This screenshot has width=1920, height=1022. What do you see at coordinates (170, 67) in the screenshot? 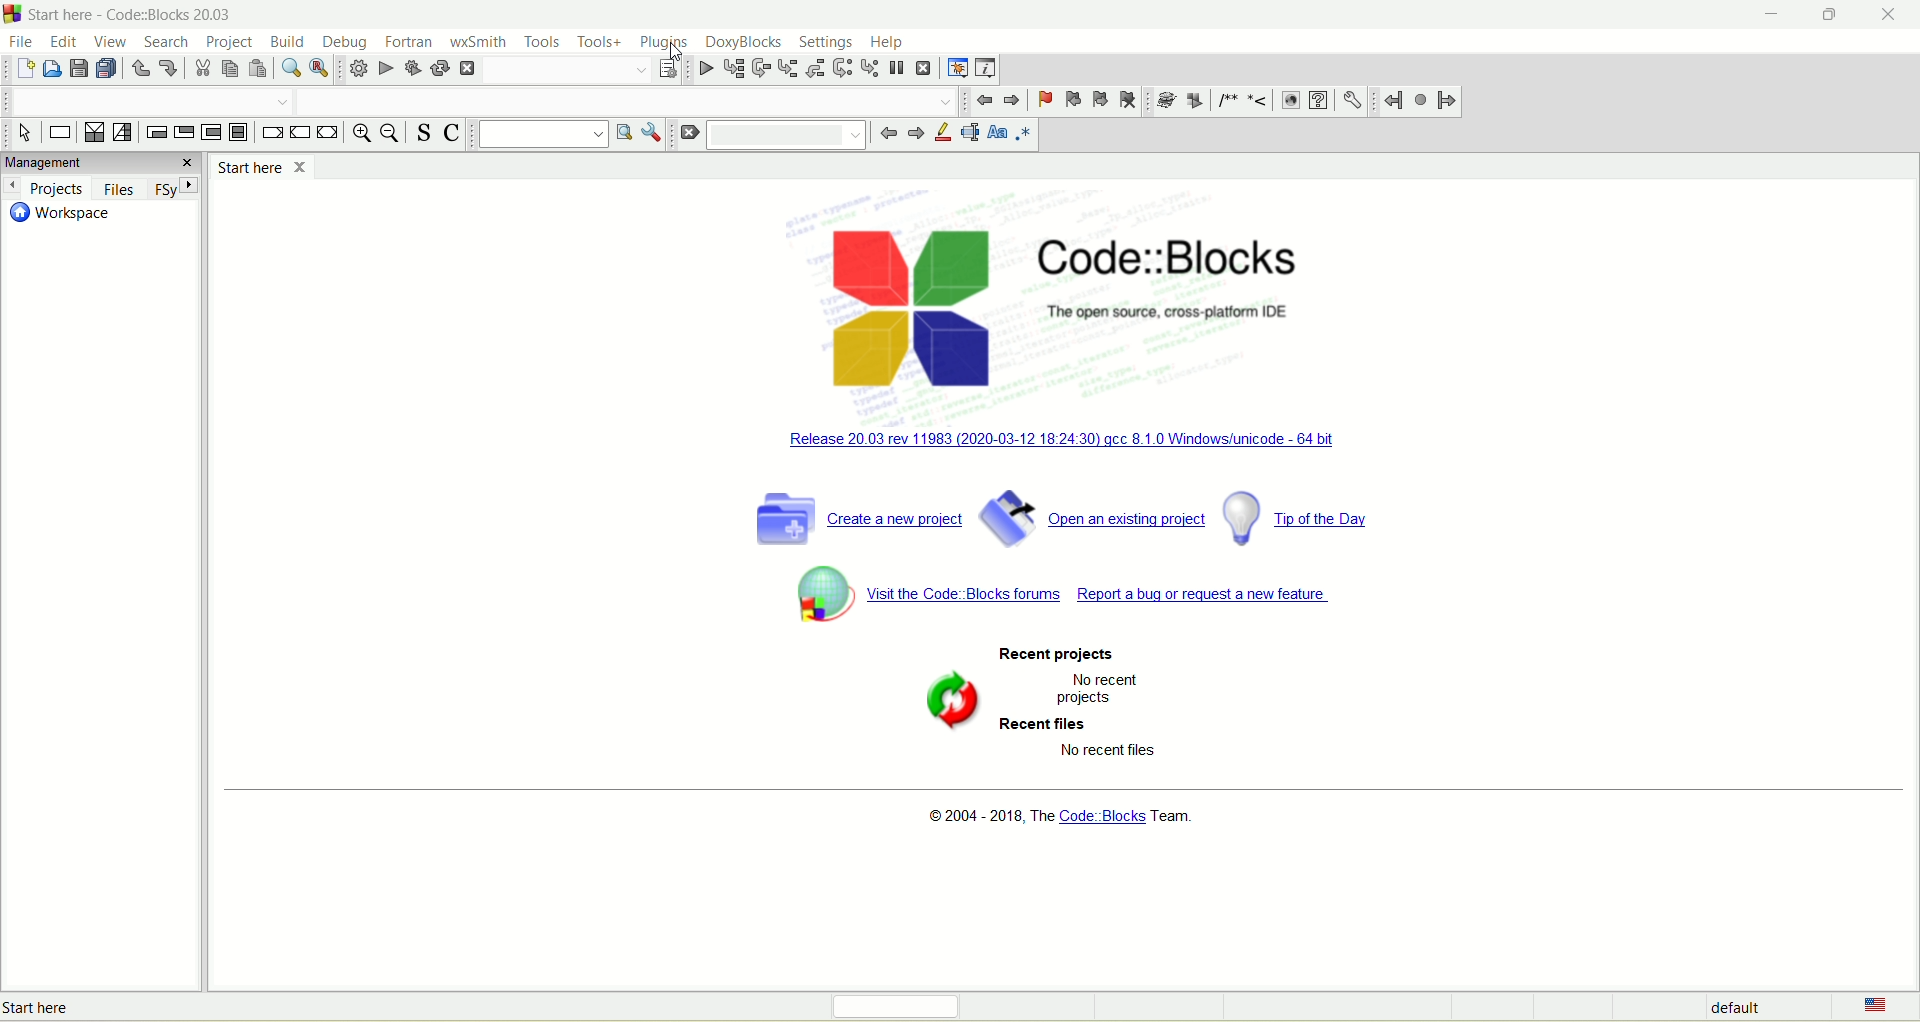
I see `redo` at bounding box center [170, 67].